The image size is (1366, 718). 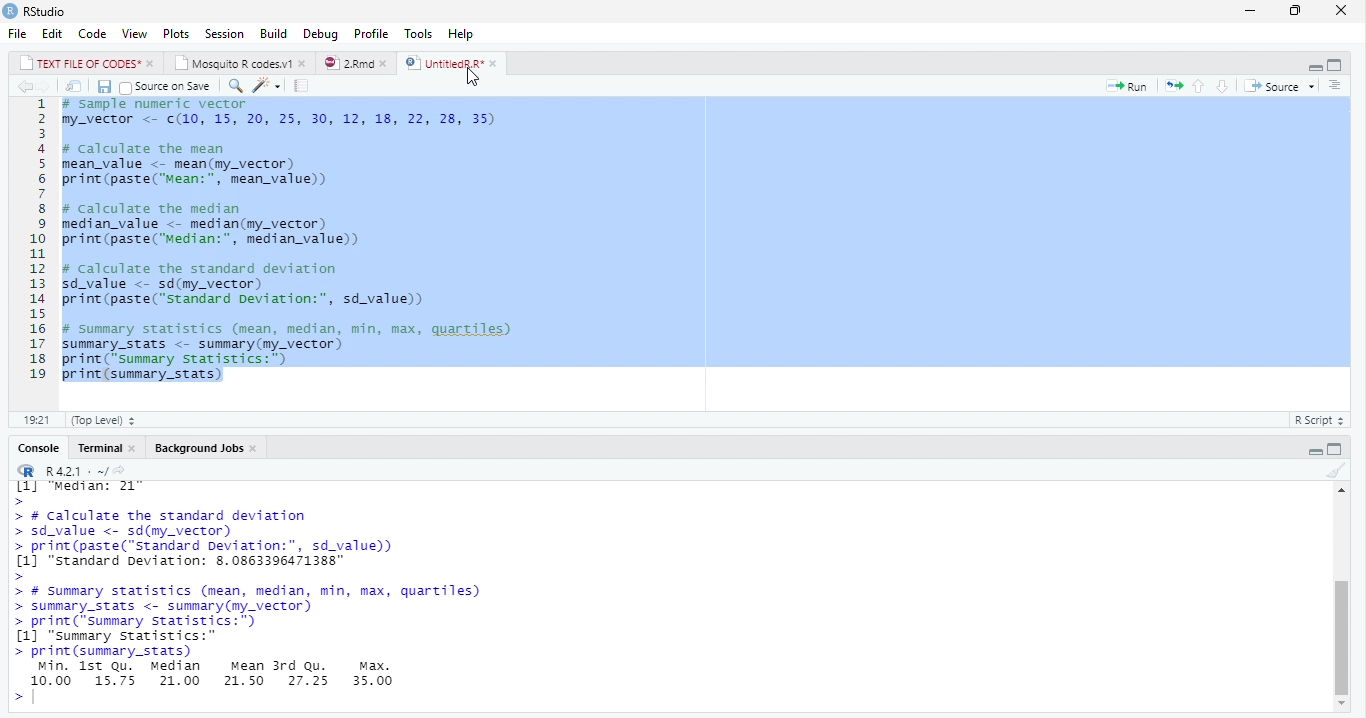 I want to click on re-run the previous section, so click(x=1175, y=87).